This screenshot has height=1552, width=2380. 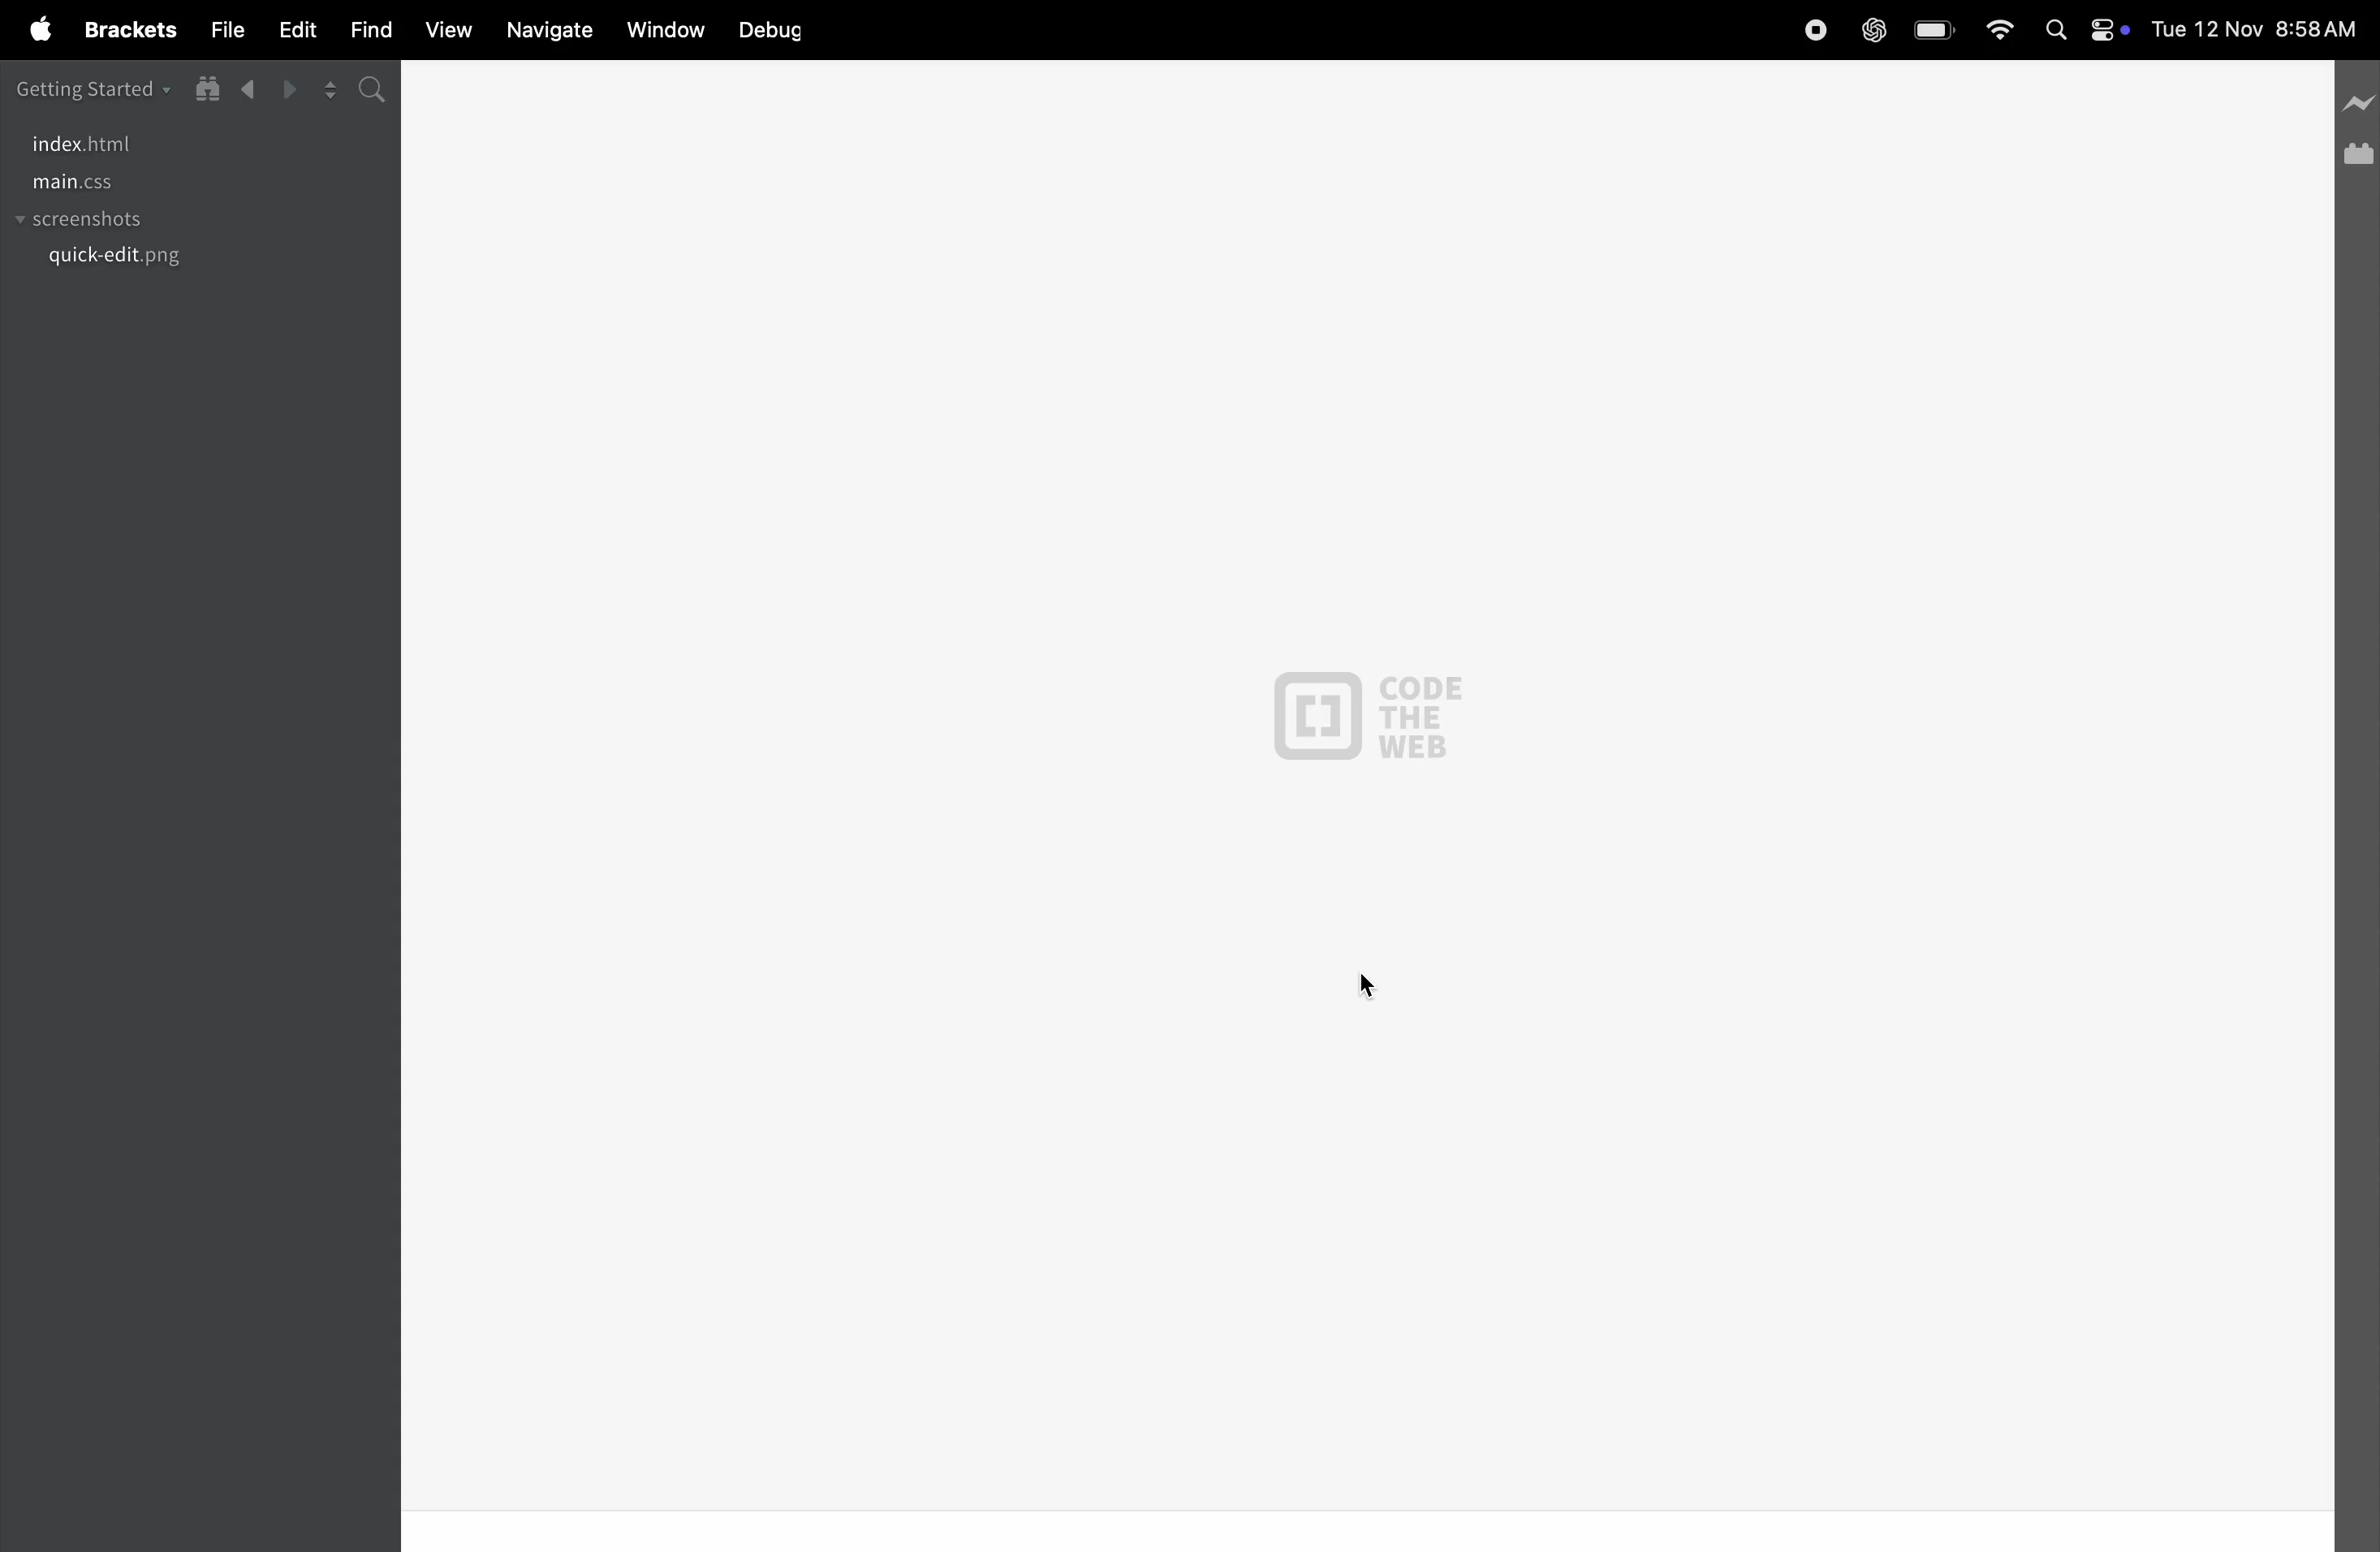 I want to click on window, so click(x=659, y=31).